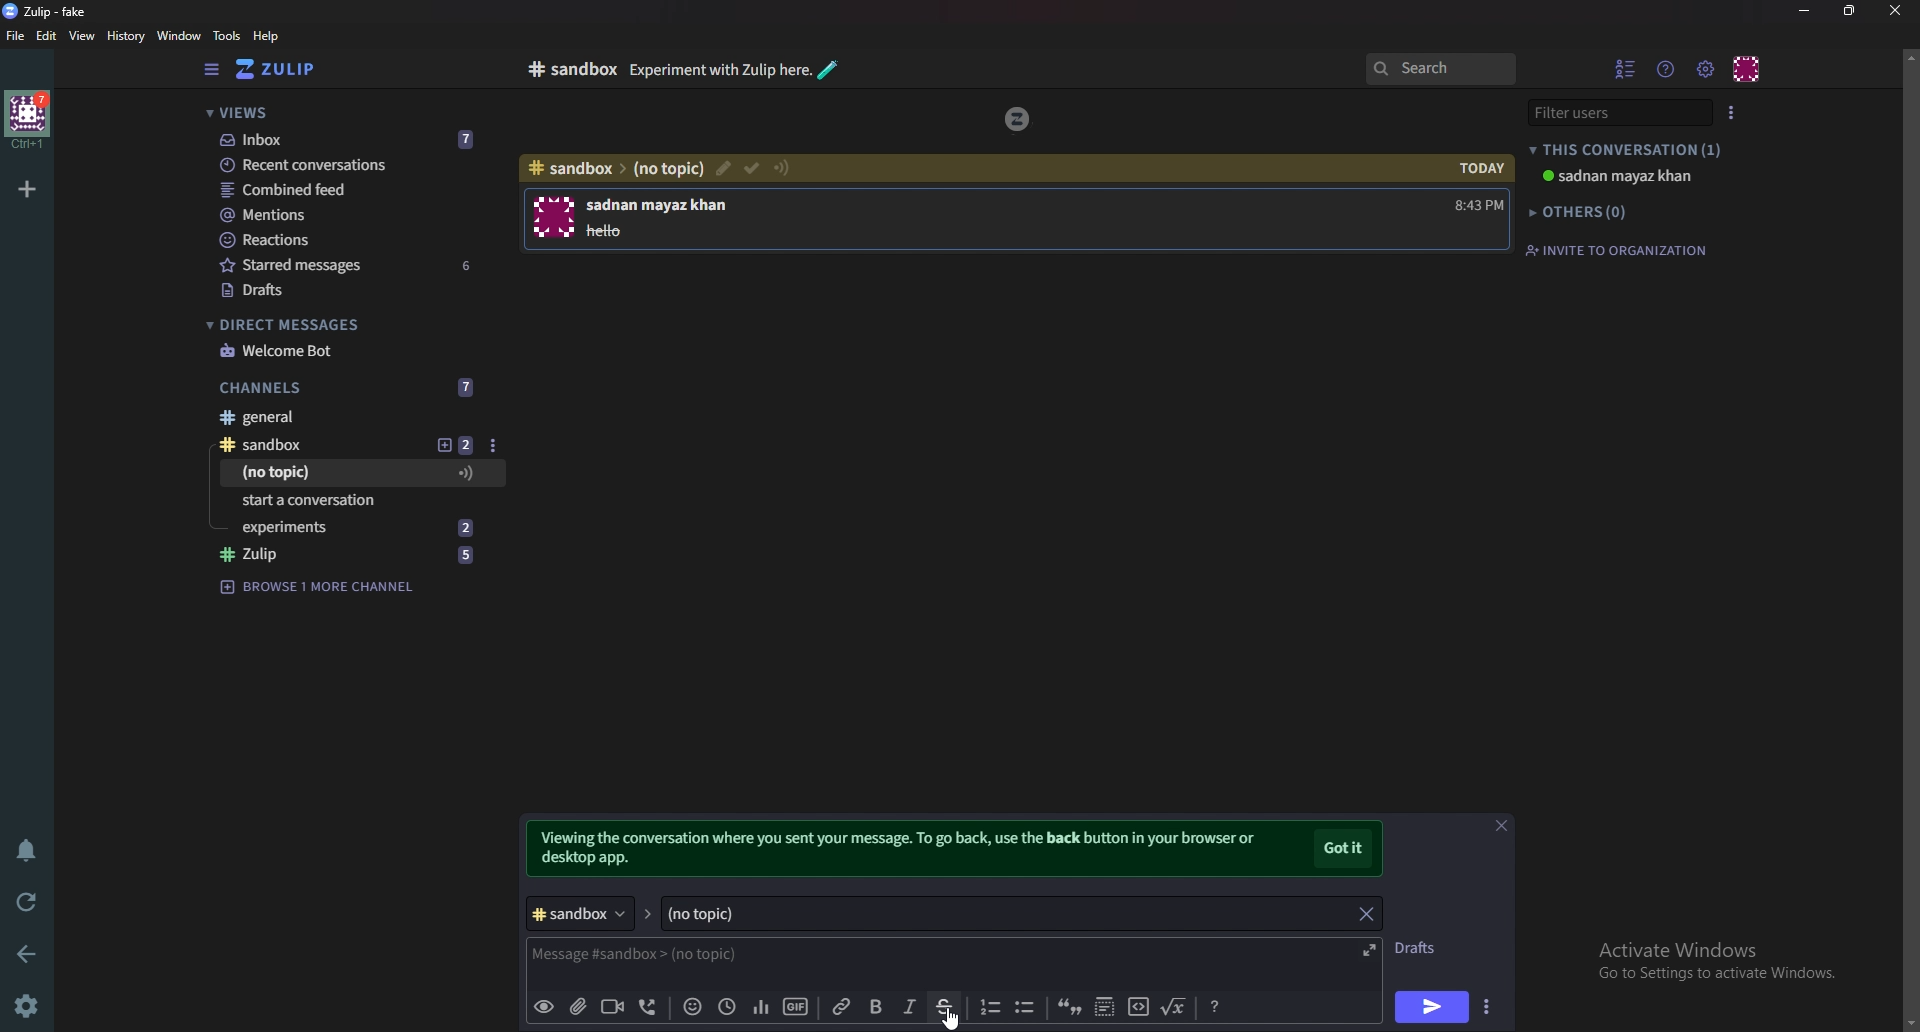 The width and height of the screenshot is (1920, 1032). Describe the element at coordinates (83, 34) in the screenshot. I see `view` at that location.